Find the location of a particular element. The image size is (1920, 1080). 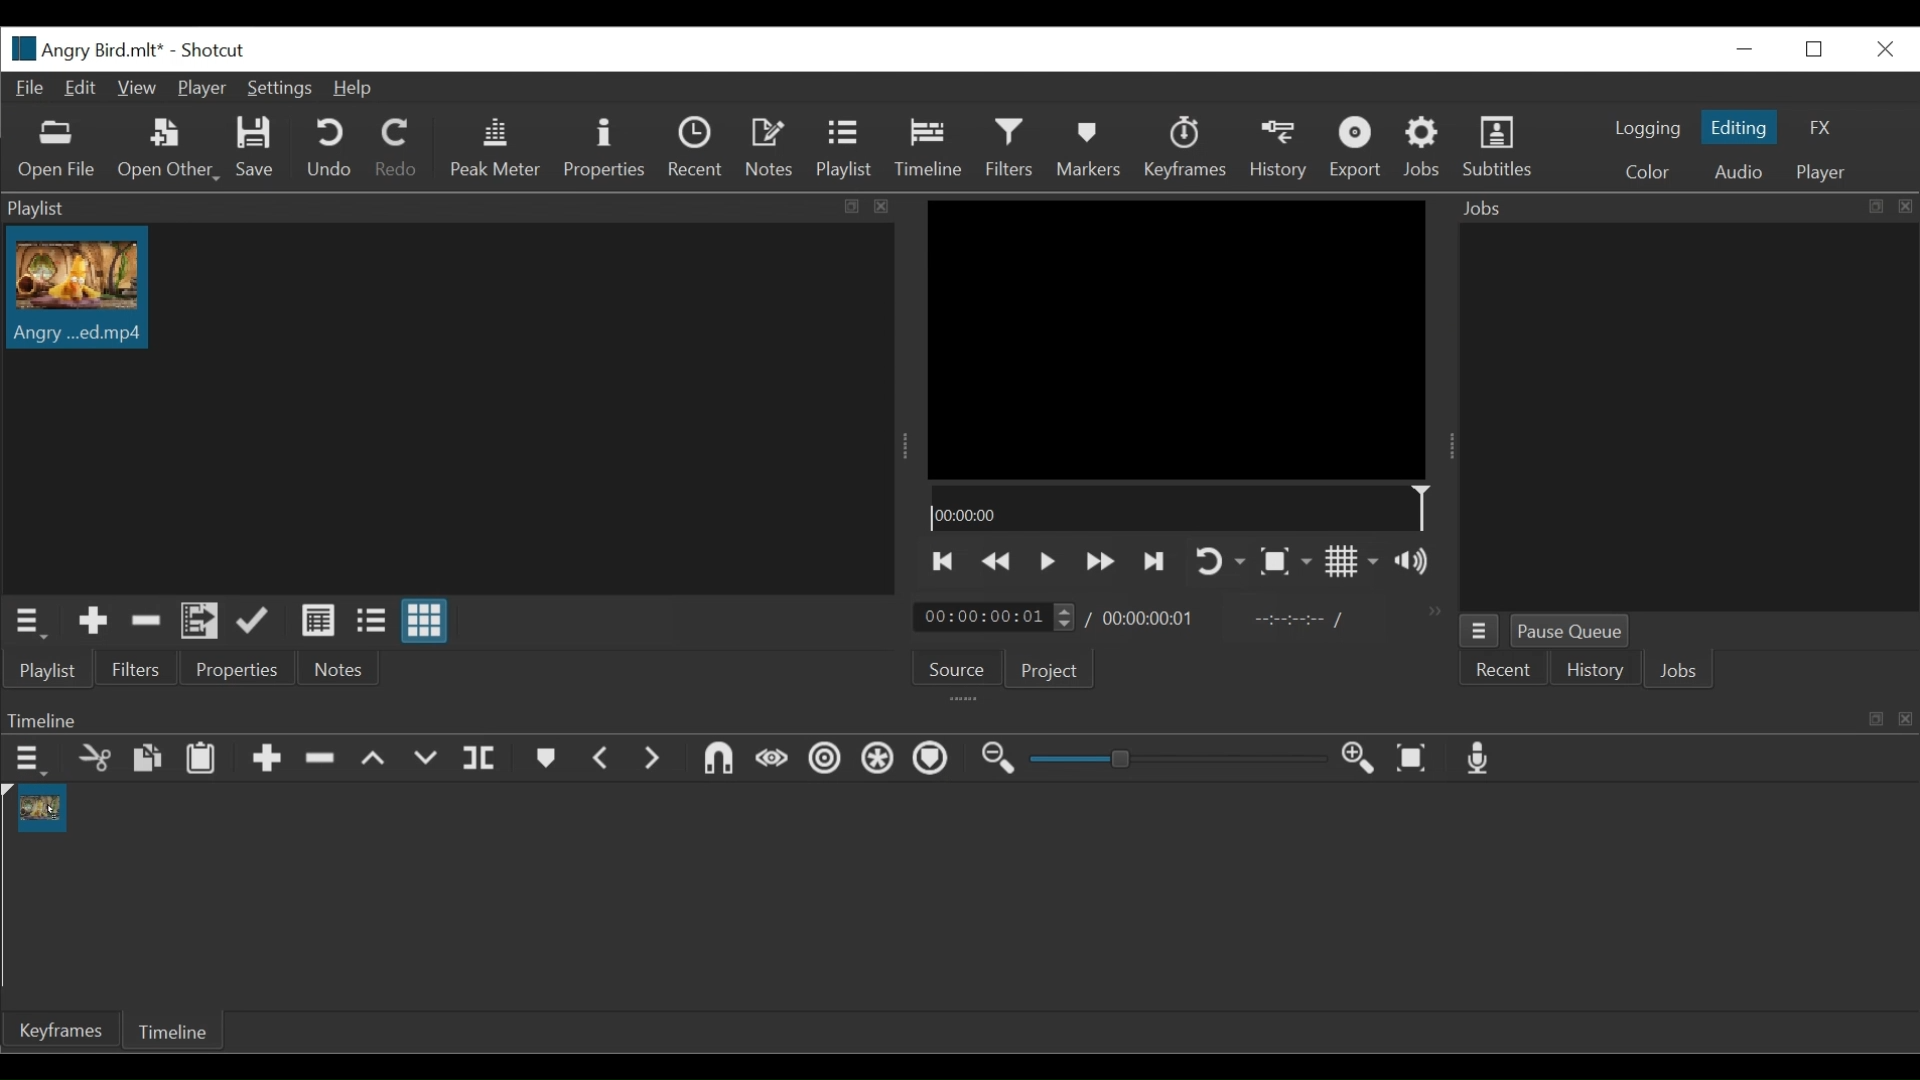

Pause Queue is located at coordinates (1573, 631).